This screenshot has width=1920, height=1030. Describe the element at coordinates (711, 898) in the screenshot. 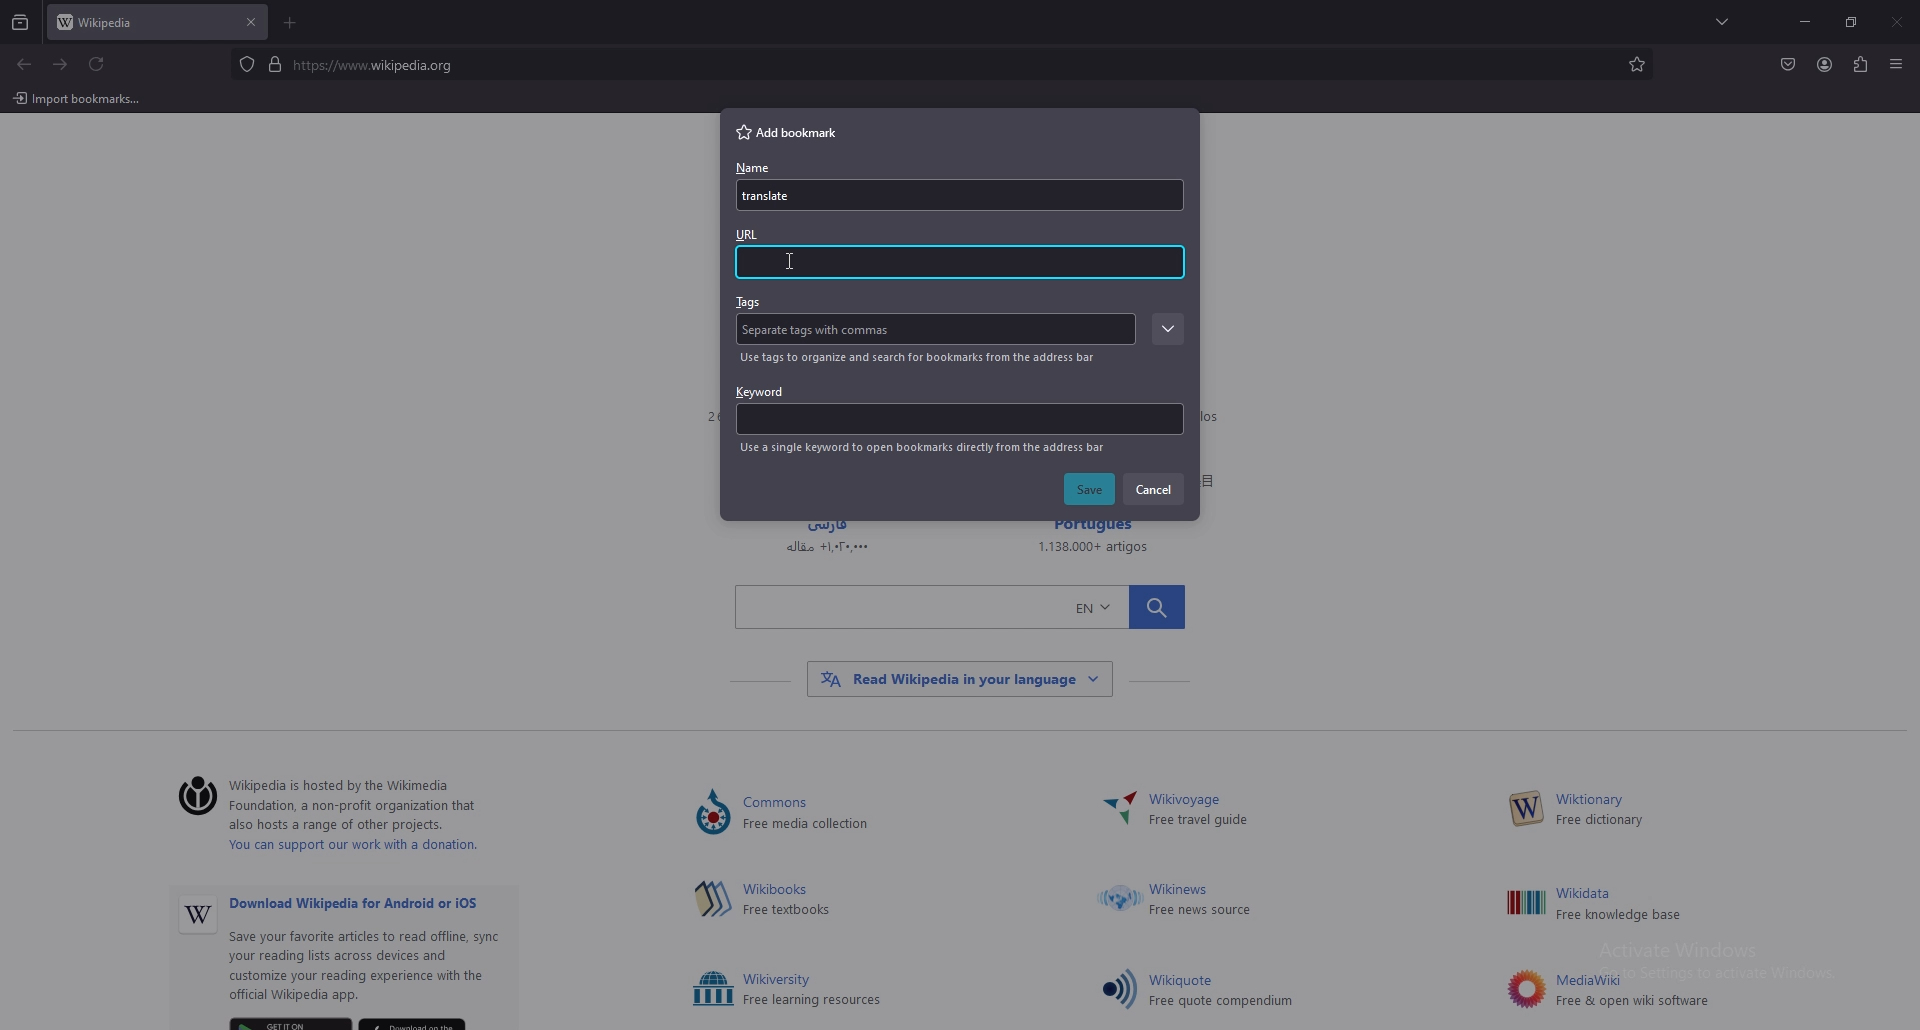

I see `` at that location.